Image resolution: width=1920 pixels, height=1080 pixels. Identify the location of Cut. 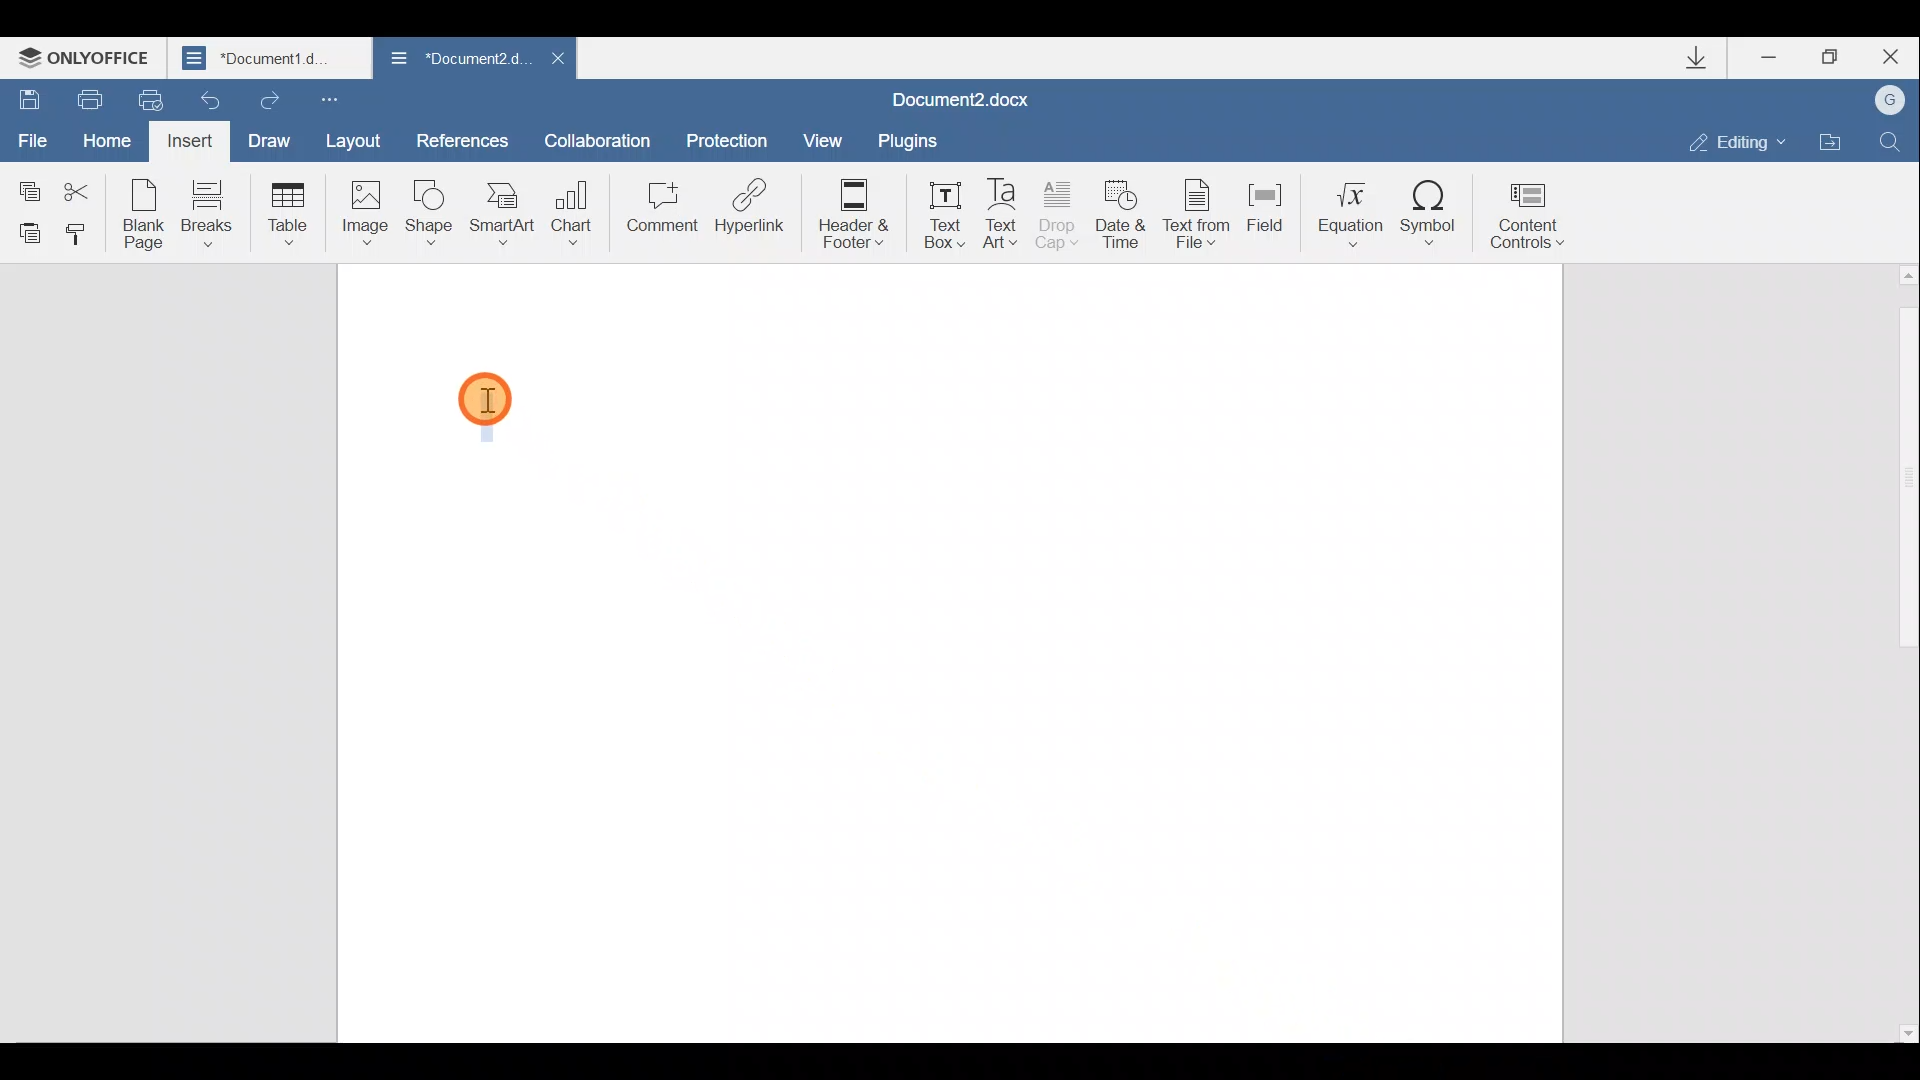
(83, 184).